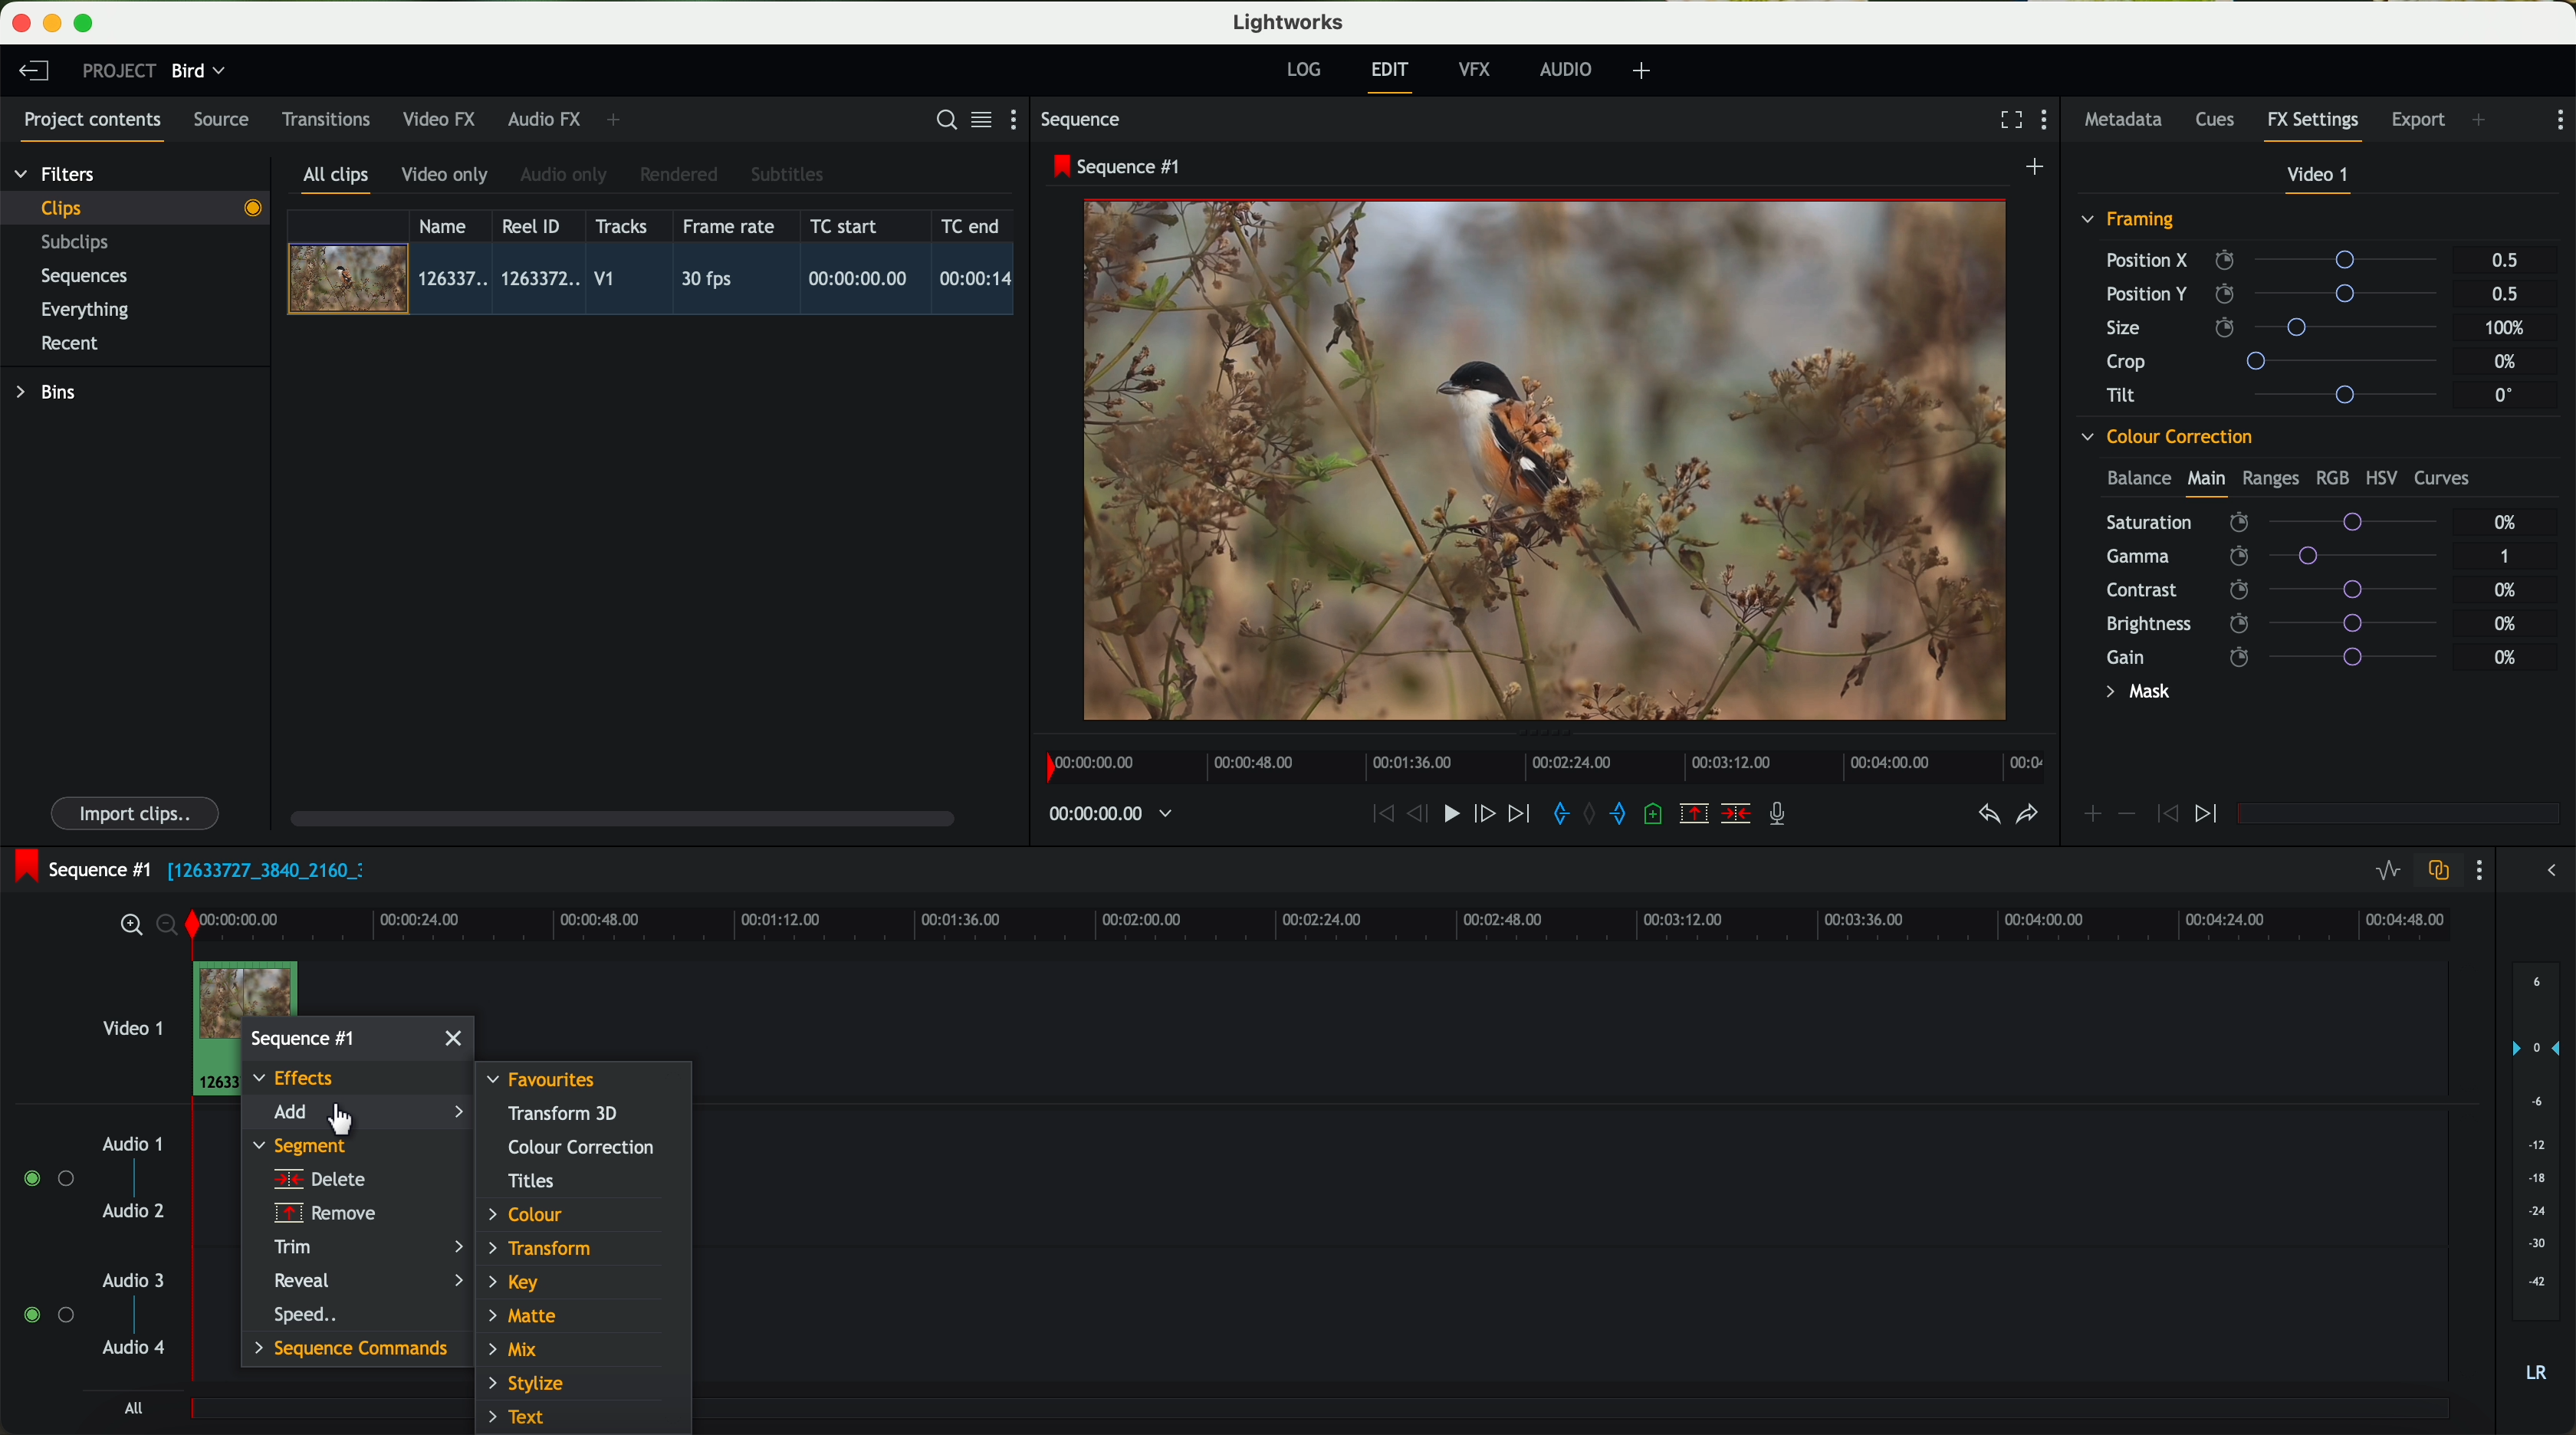 This screenshot has width=2576, height=1435. Describe the element at coordinates (2545, 871) in the screenshot. I see `show/hide the full audio mix` at that location.